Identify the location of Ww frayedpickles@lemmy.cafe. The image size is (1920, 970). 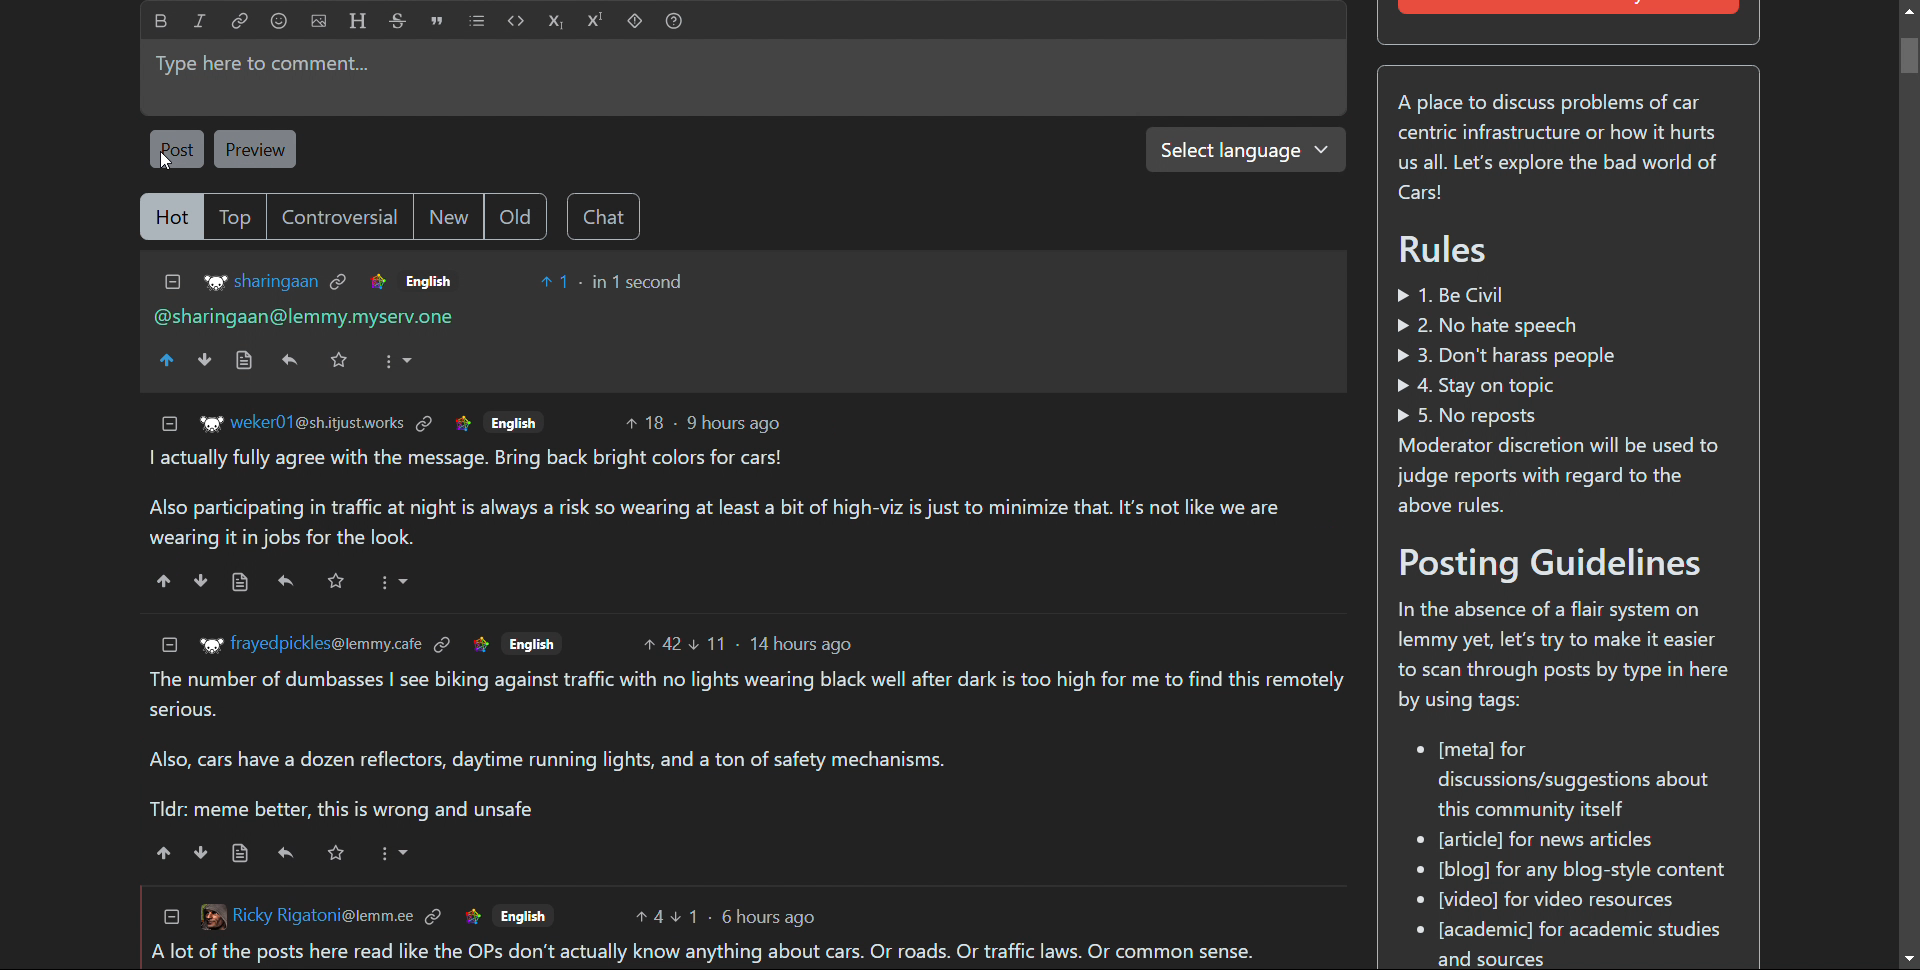
(309, 645).